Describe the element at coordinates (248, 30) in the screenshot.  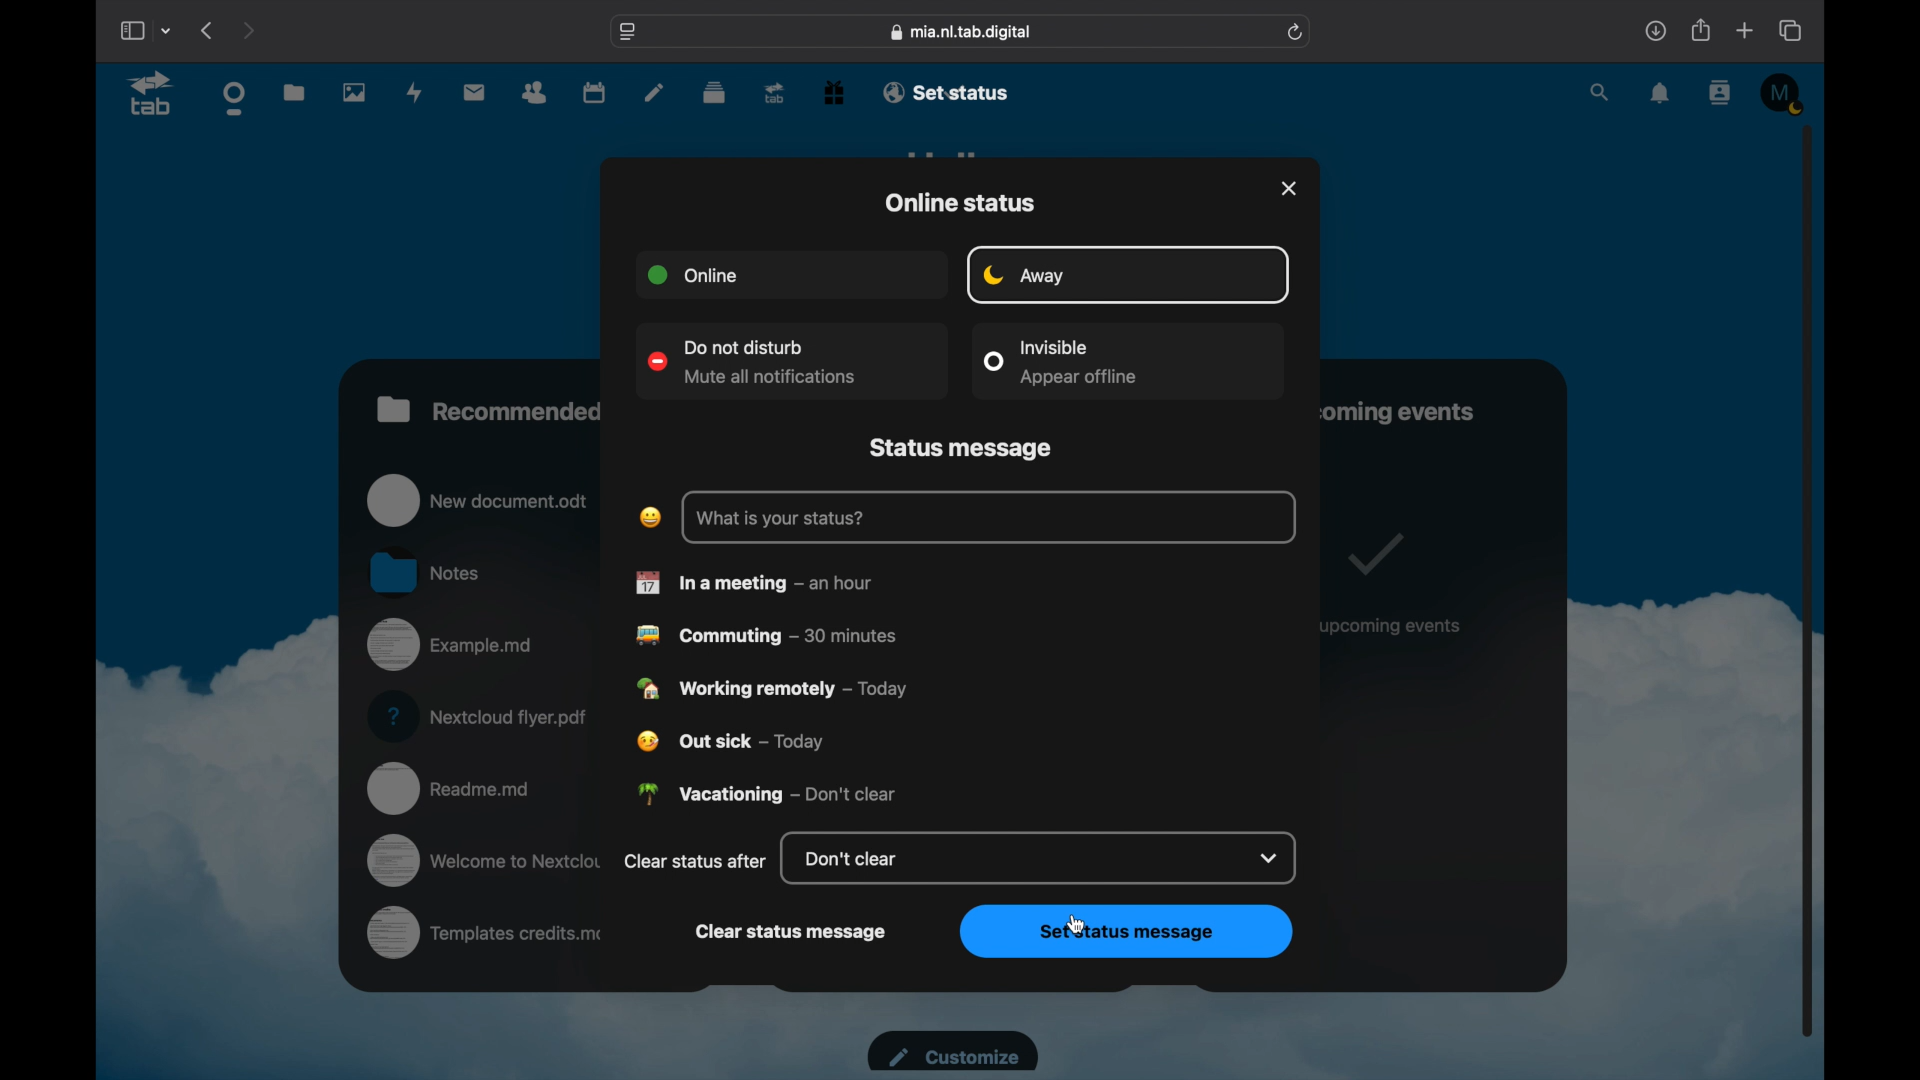
I see `next` at that location.